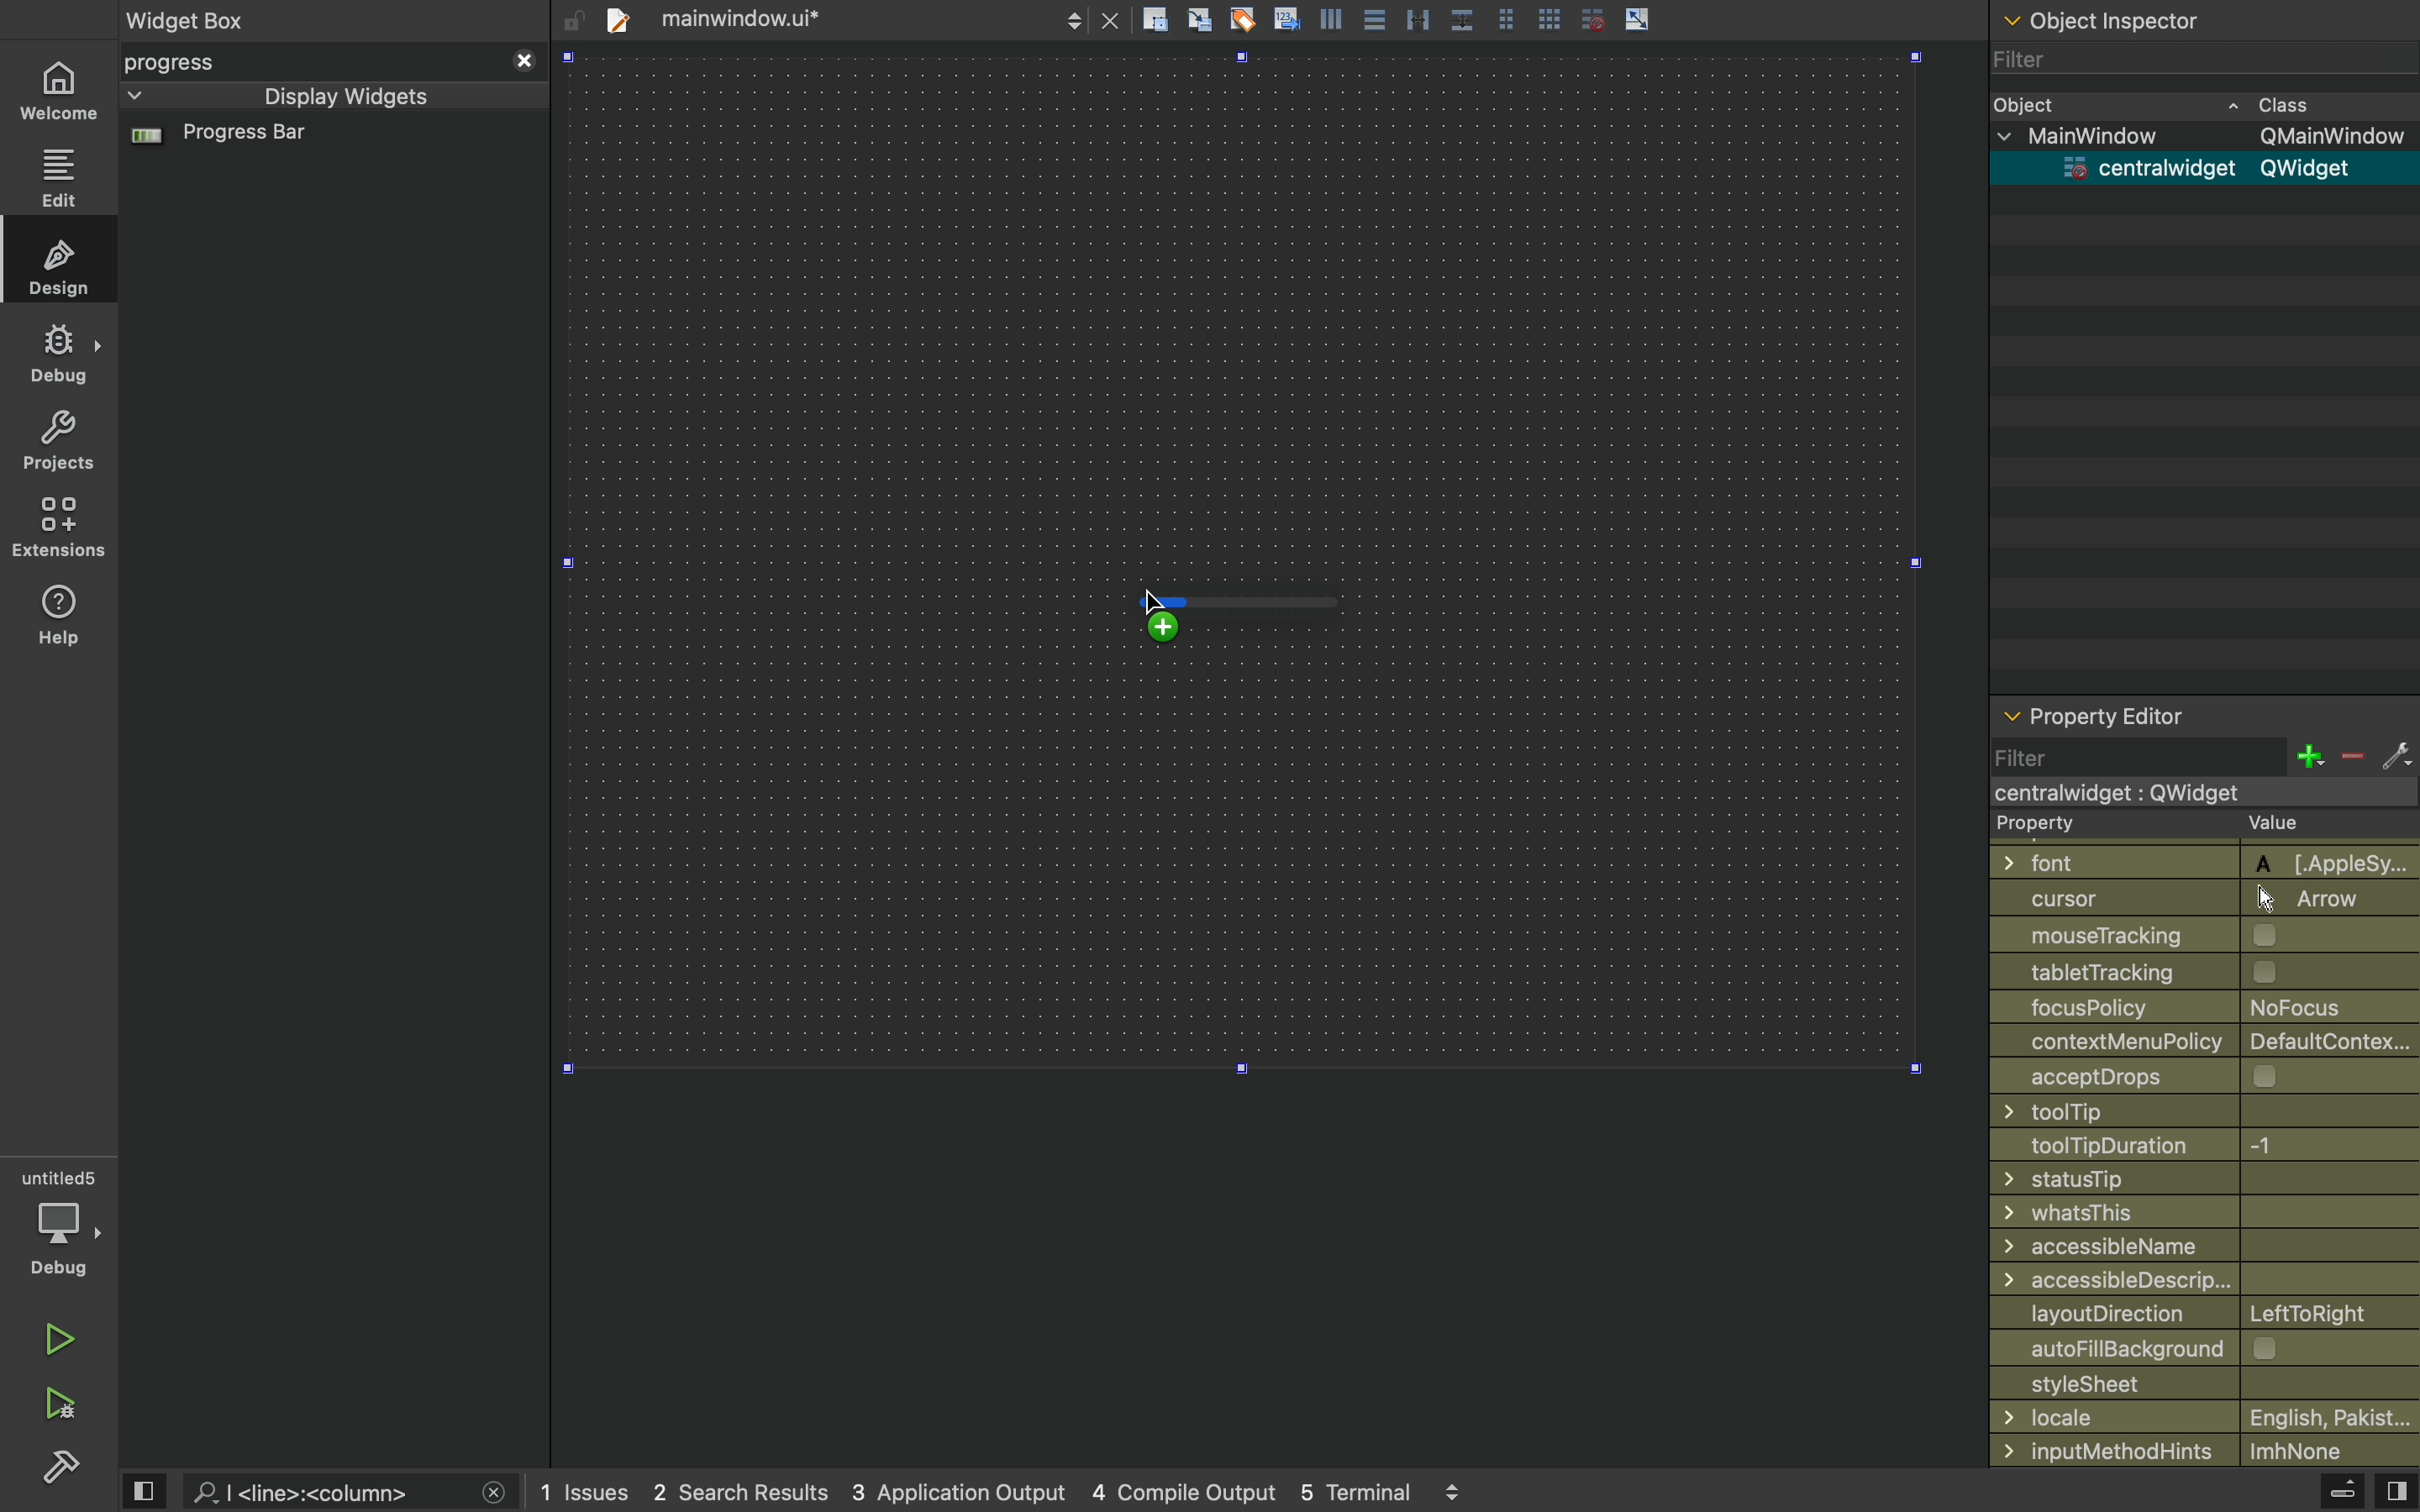  What do you see at coordinates (2206, 1417) in the screenshot?
I see `locale` at bounding box center [2206, 1417].